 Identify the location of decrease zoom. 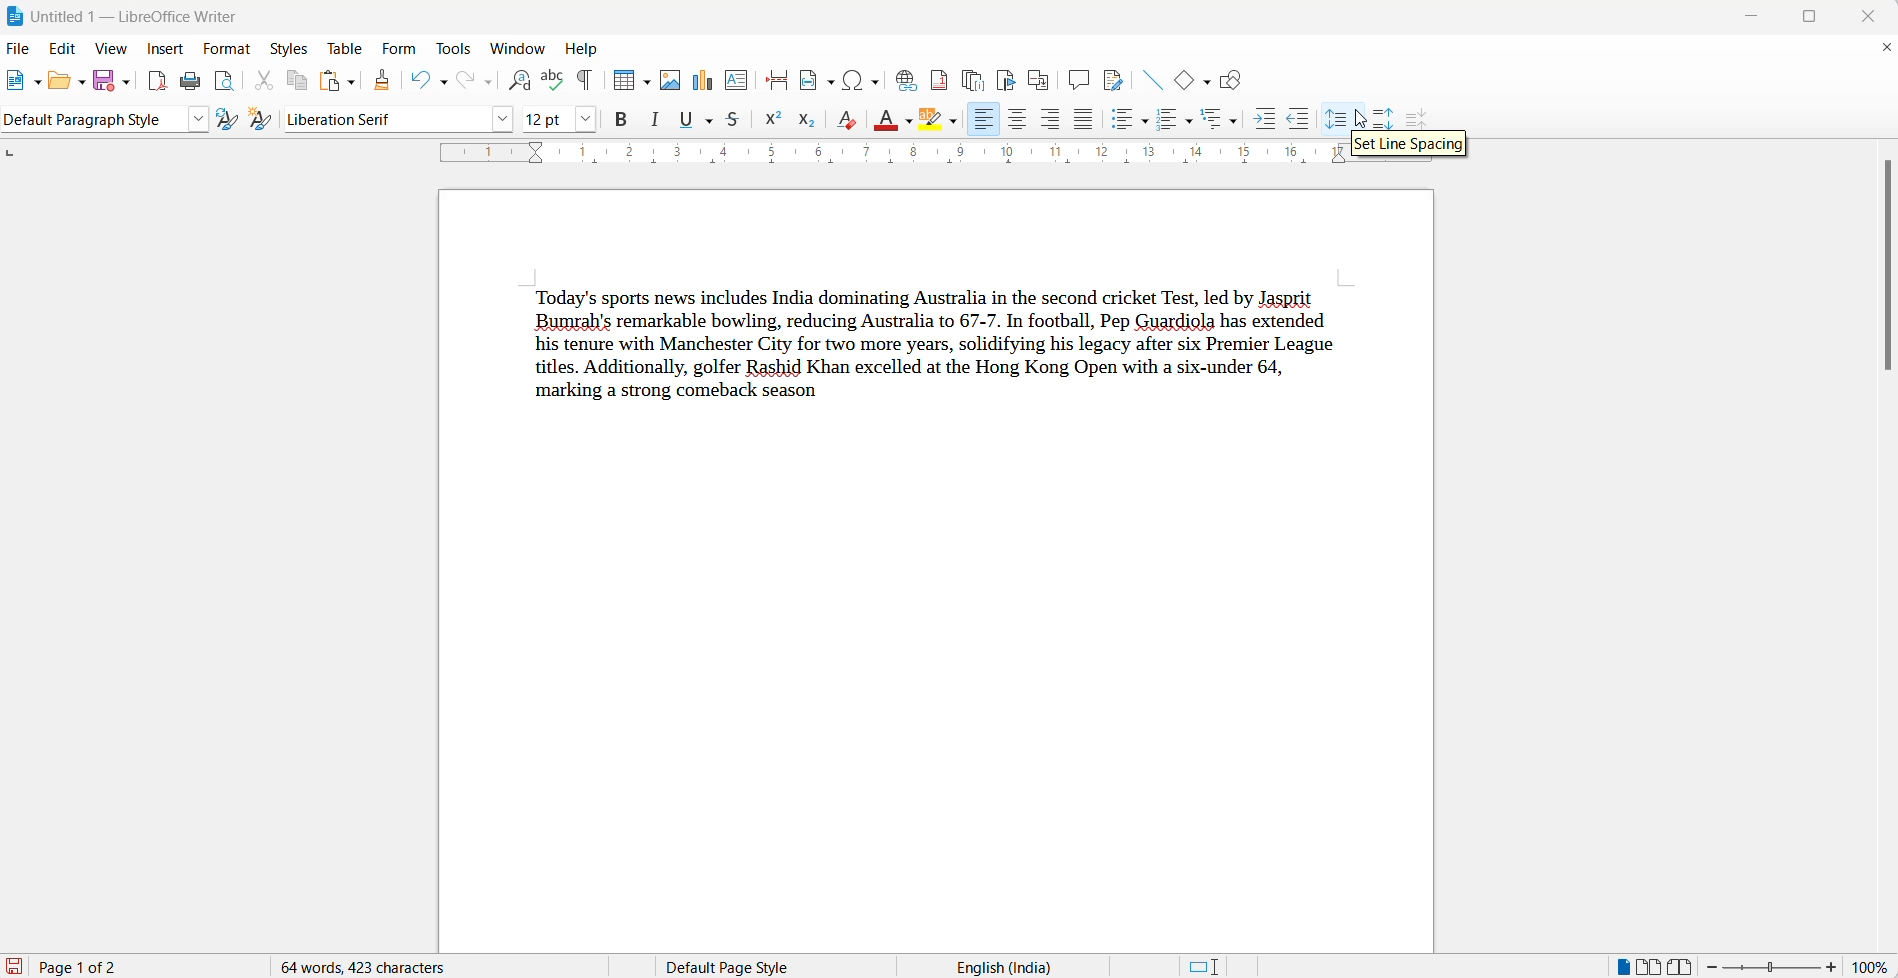
(1715, 966).